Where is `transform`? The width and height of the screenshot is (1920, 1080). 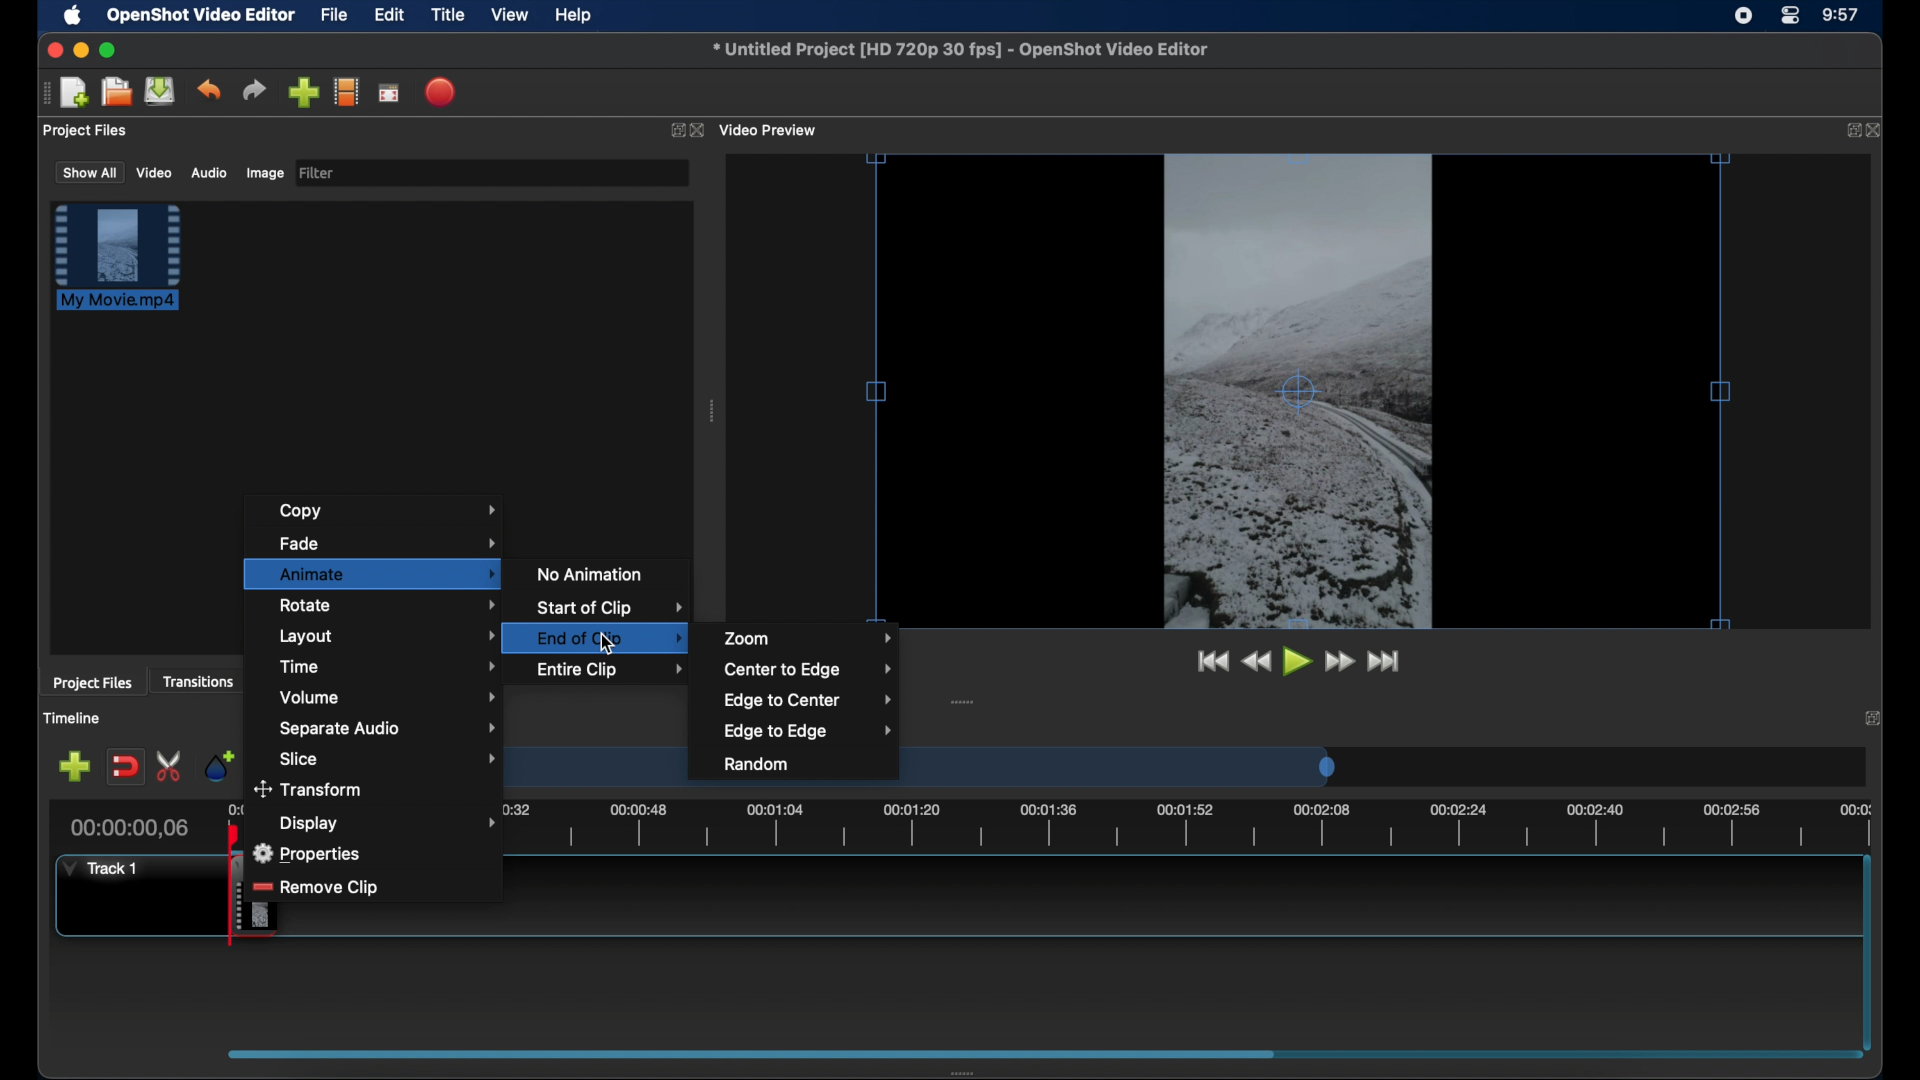 transform is located at coordinates (314, 789).